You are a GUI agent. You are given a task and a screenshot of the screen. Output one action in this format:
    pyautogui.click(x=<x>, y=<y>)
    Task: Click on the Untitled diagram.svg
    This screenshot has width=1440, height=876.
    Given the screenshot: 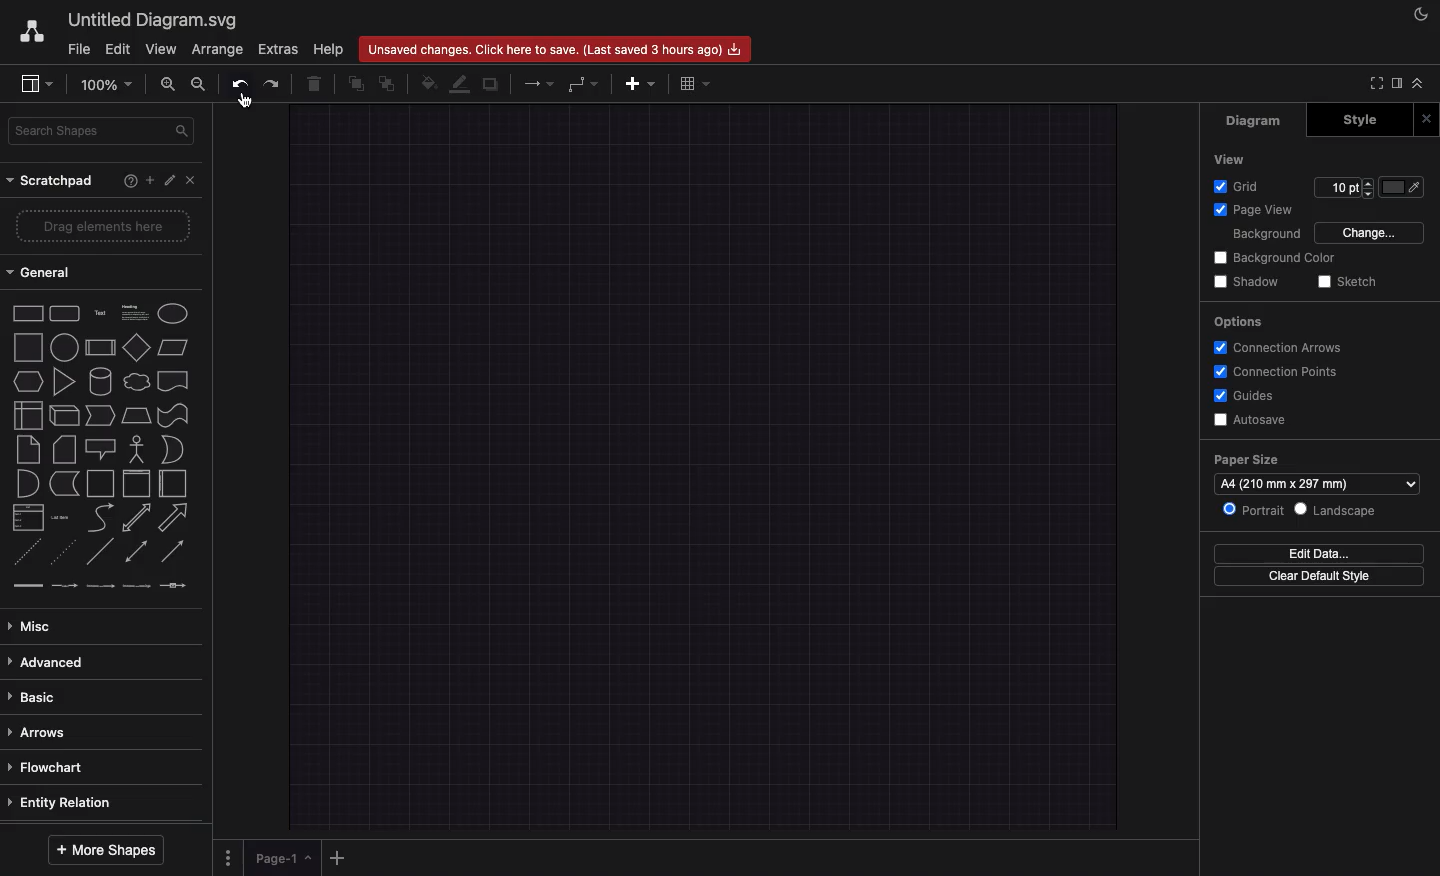 What is the action you would take?
    pyautogui.click(x=156, y=21)
    